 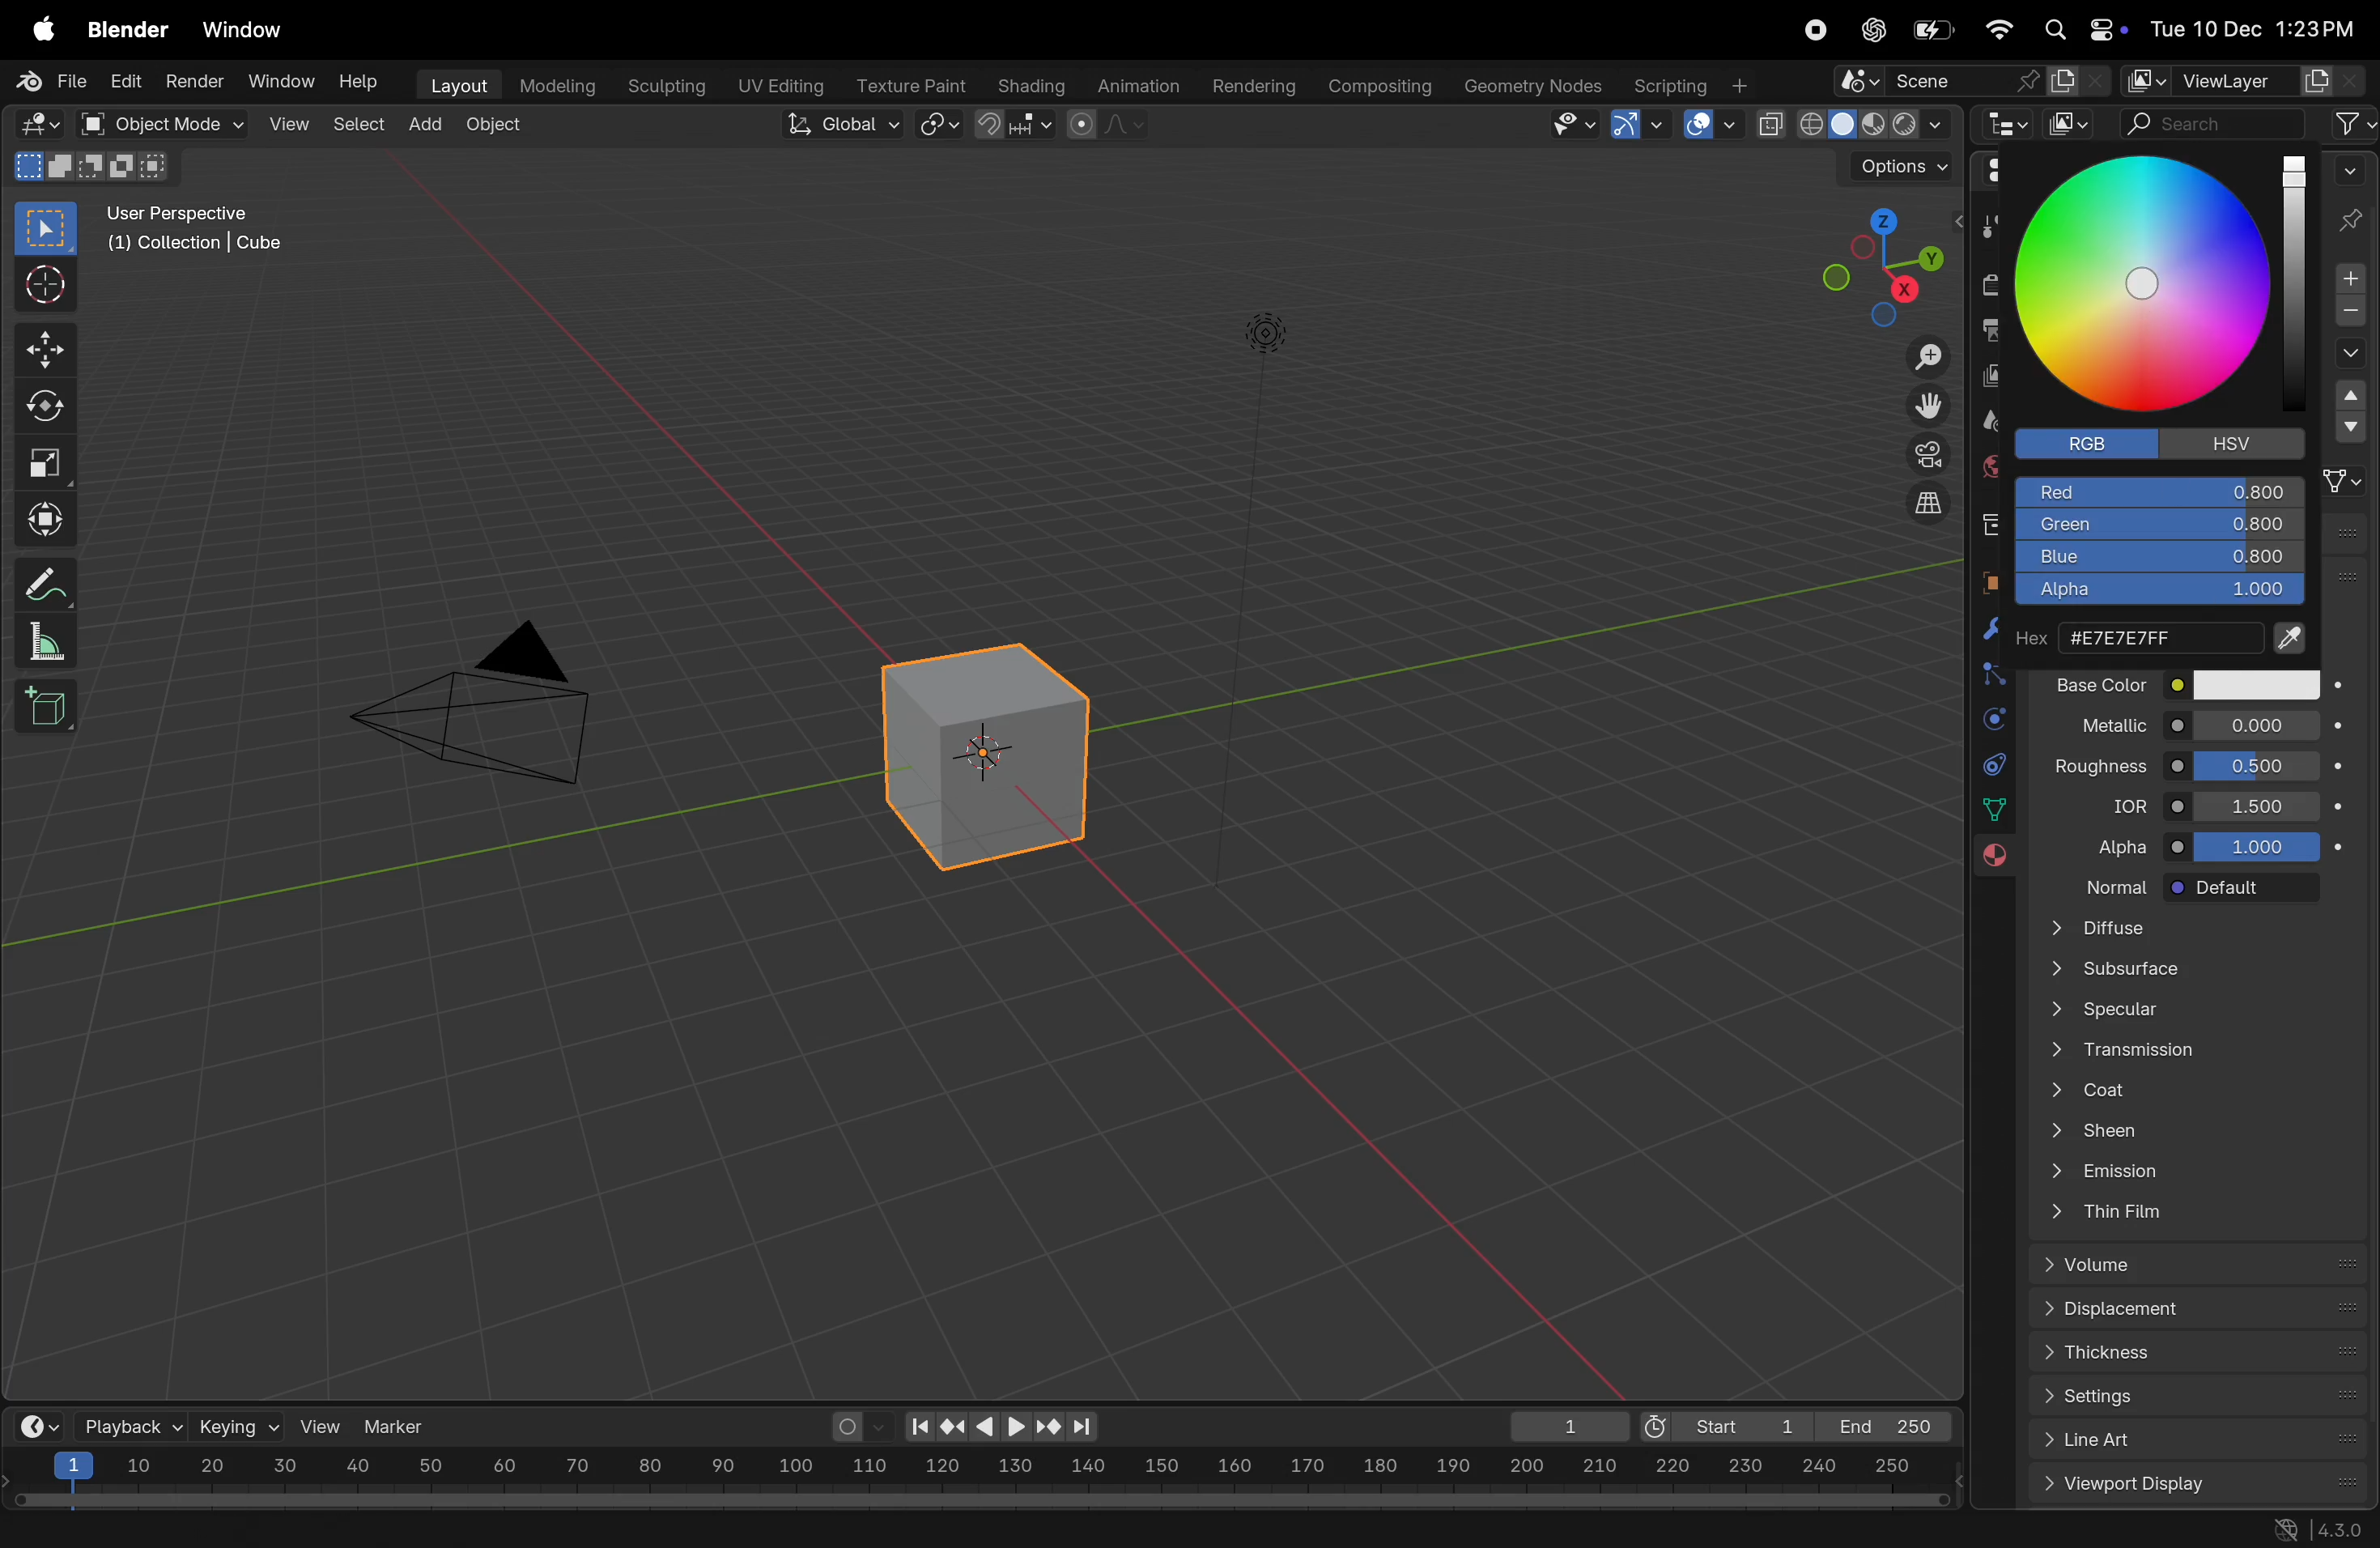 I want to click on editor type, so click(x=1995, y=175).